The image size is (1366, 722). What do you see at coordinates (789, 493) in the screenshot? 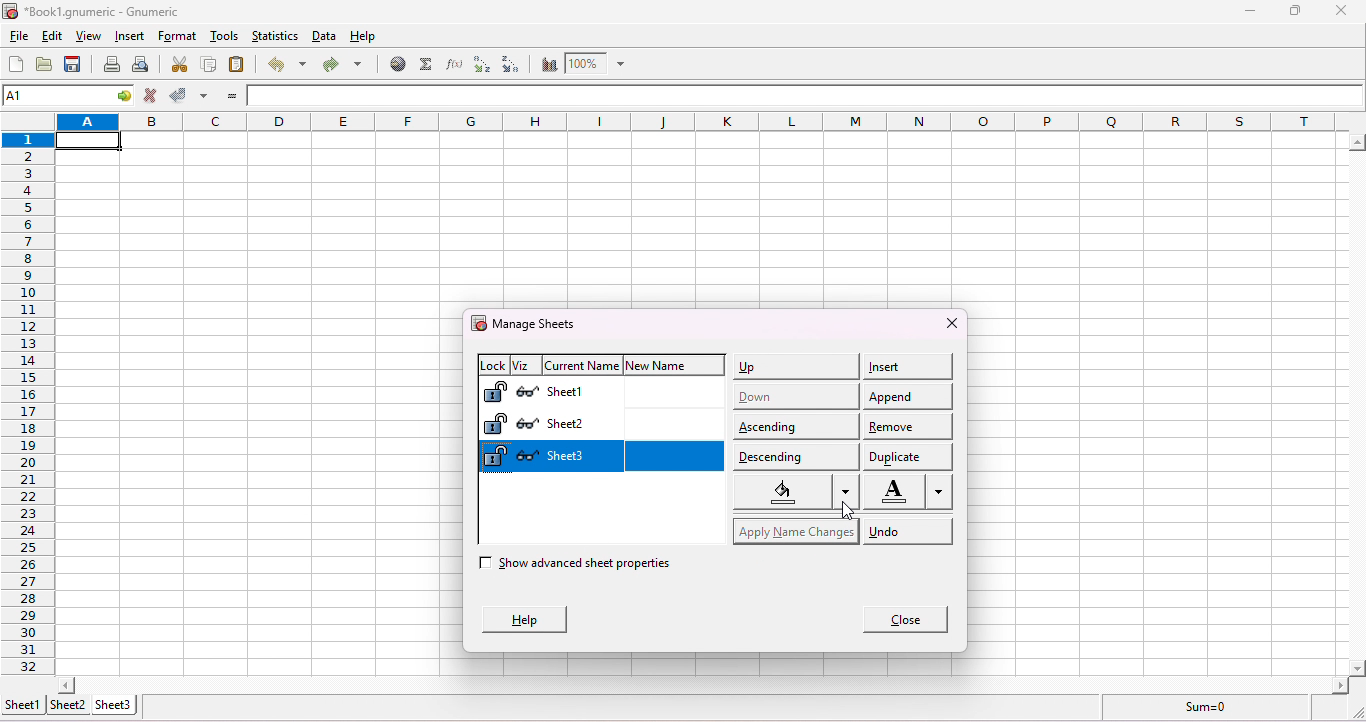
I see `select color` at bounding box center [789, 493].